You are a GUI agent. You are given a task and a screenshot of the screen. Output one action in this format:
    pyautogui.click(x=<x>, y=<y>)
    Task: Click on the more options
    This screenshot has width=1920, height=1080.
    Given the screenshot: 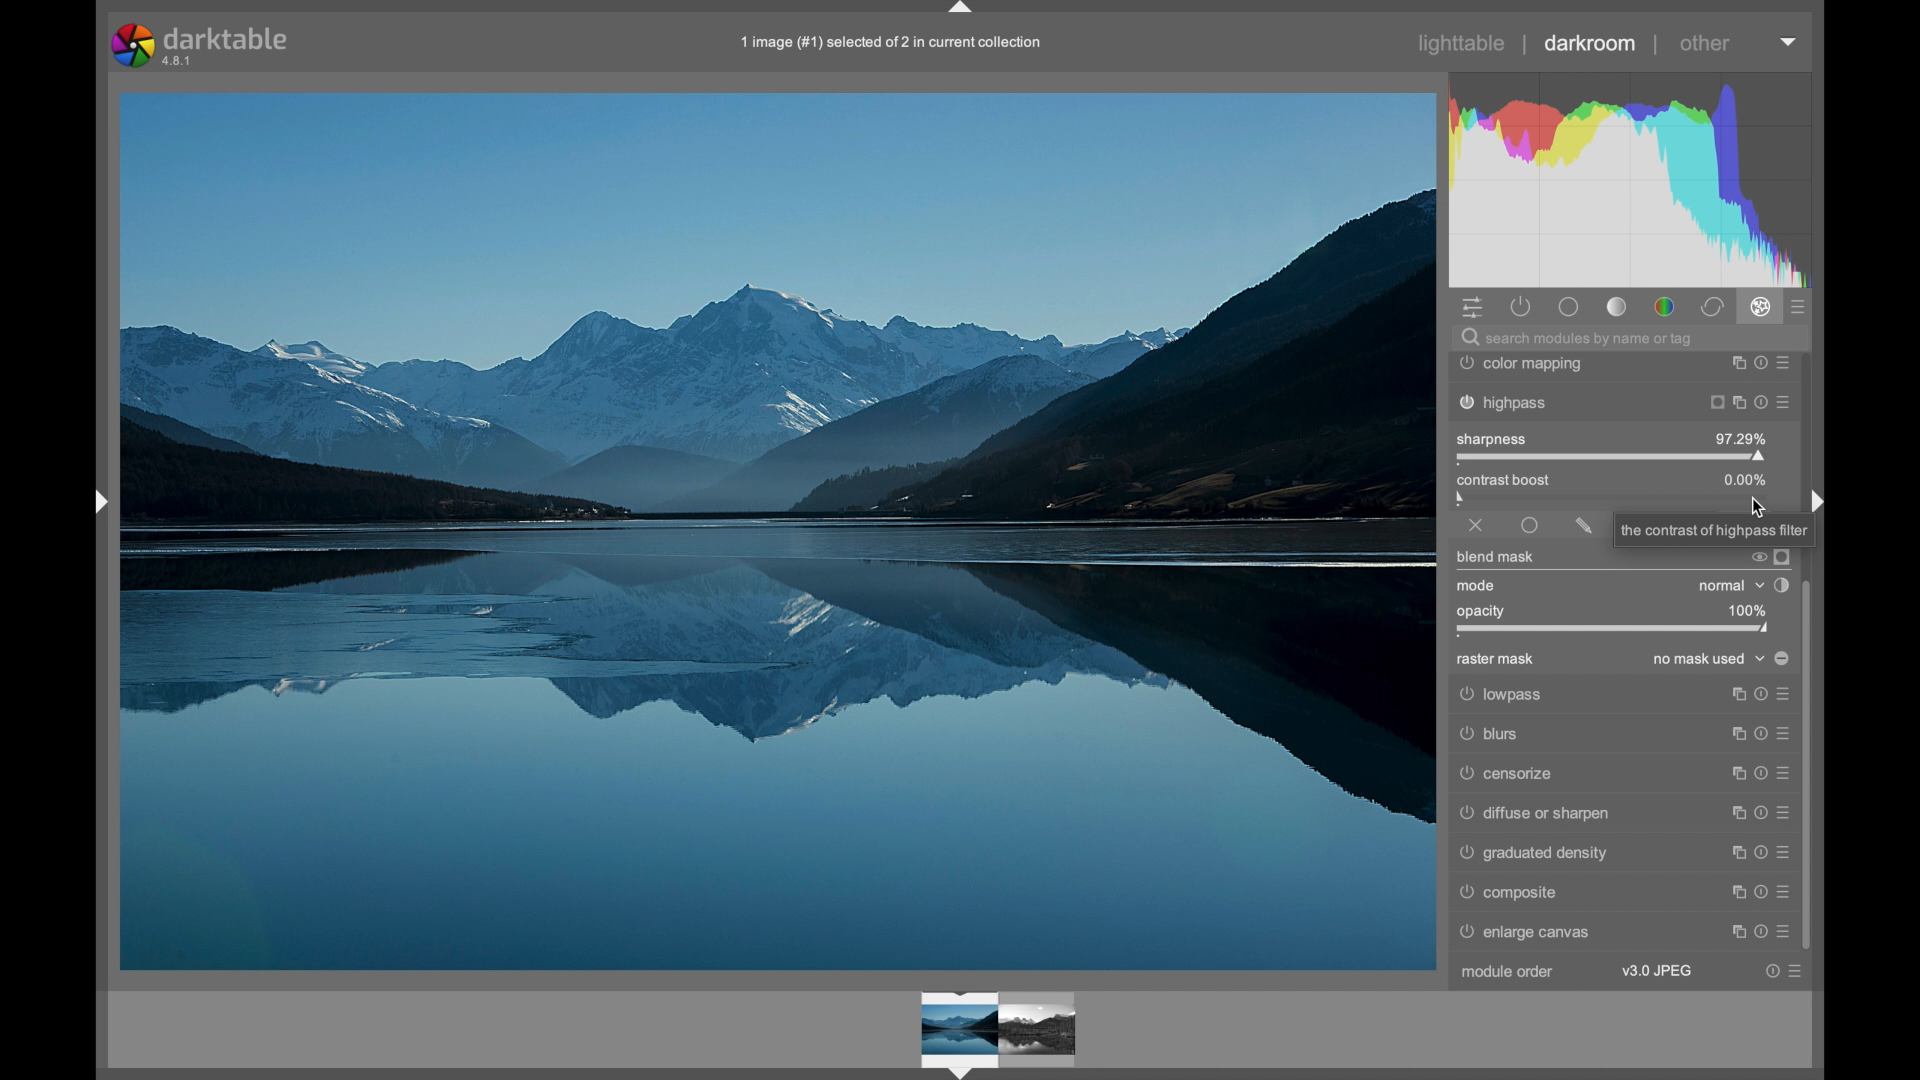 What is the action you would take?
    pyautogui.click(x=1760, y=853)
    